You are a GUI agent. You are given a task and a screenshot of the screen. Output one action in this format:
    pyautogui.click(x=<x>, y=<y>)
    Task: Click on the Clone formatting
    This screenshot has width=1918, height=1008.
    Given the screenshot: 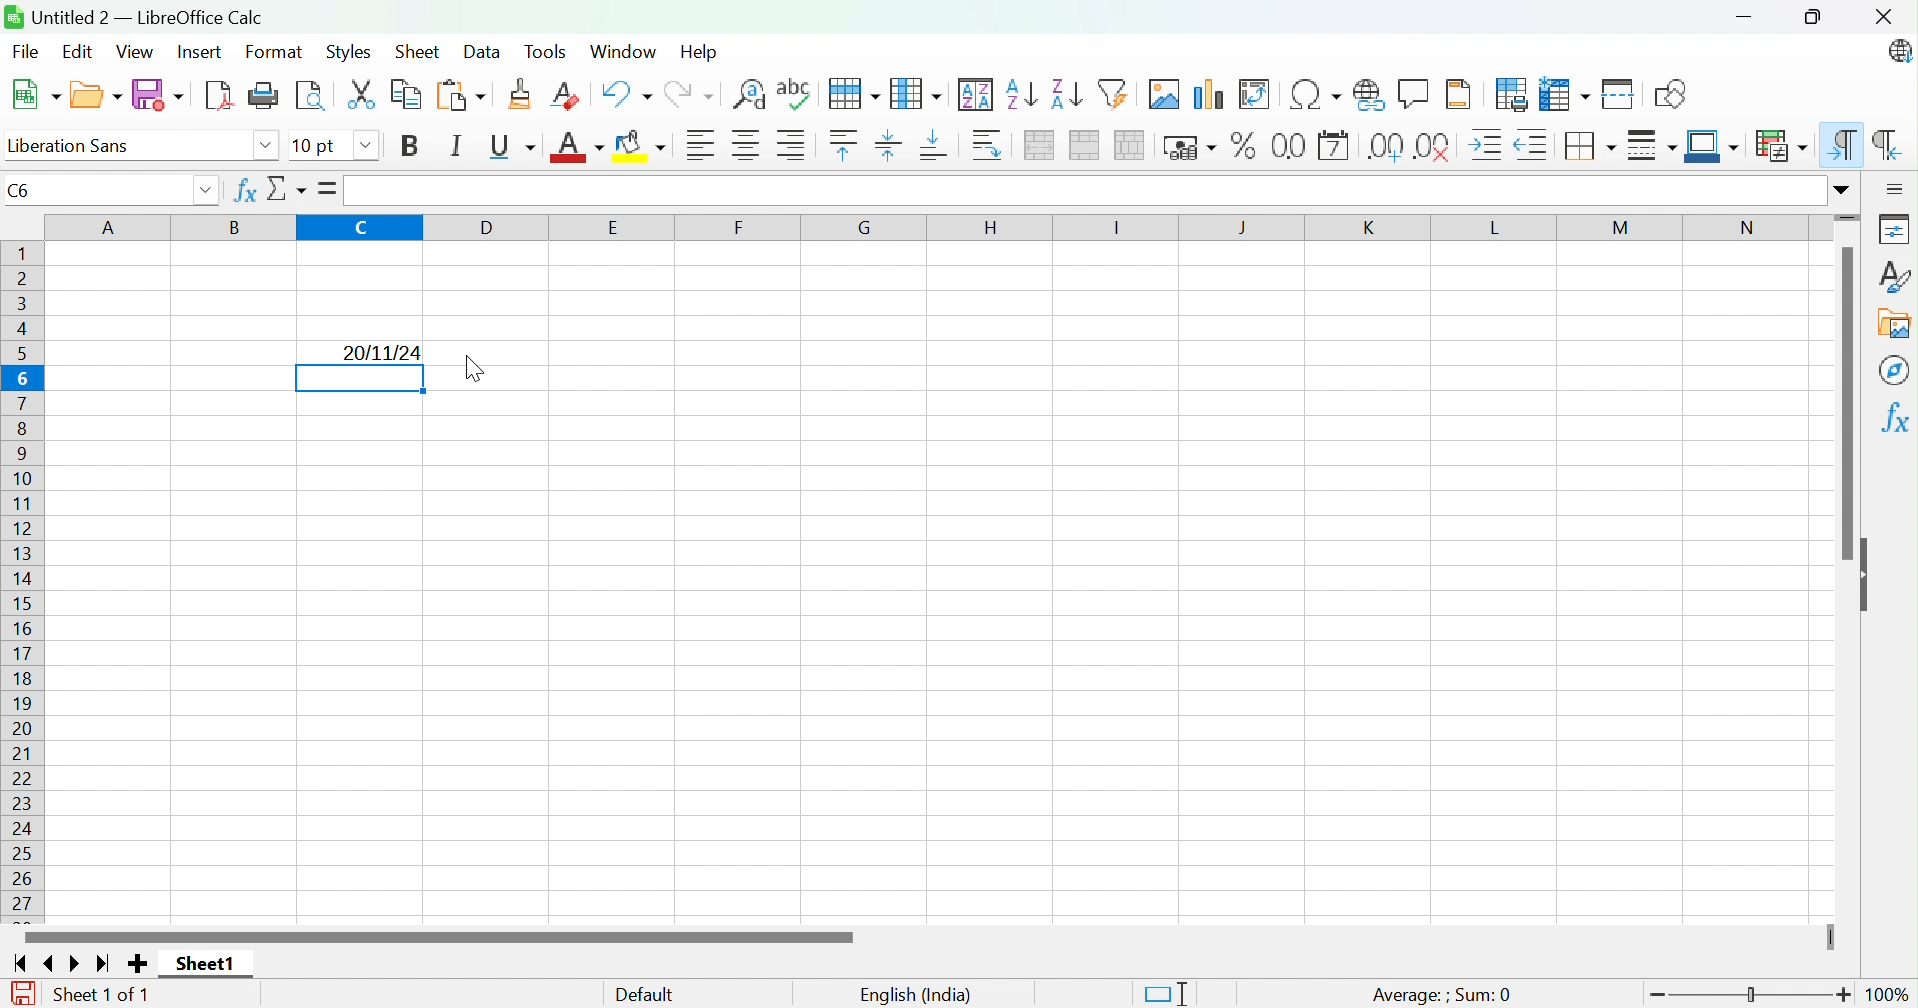 What is the action you would take?
    pyautogui.click(x=517, y=94)
    